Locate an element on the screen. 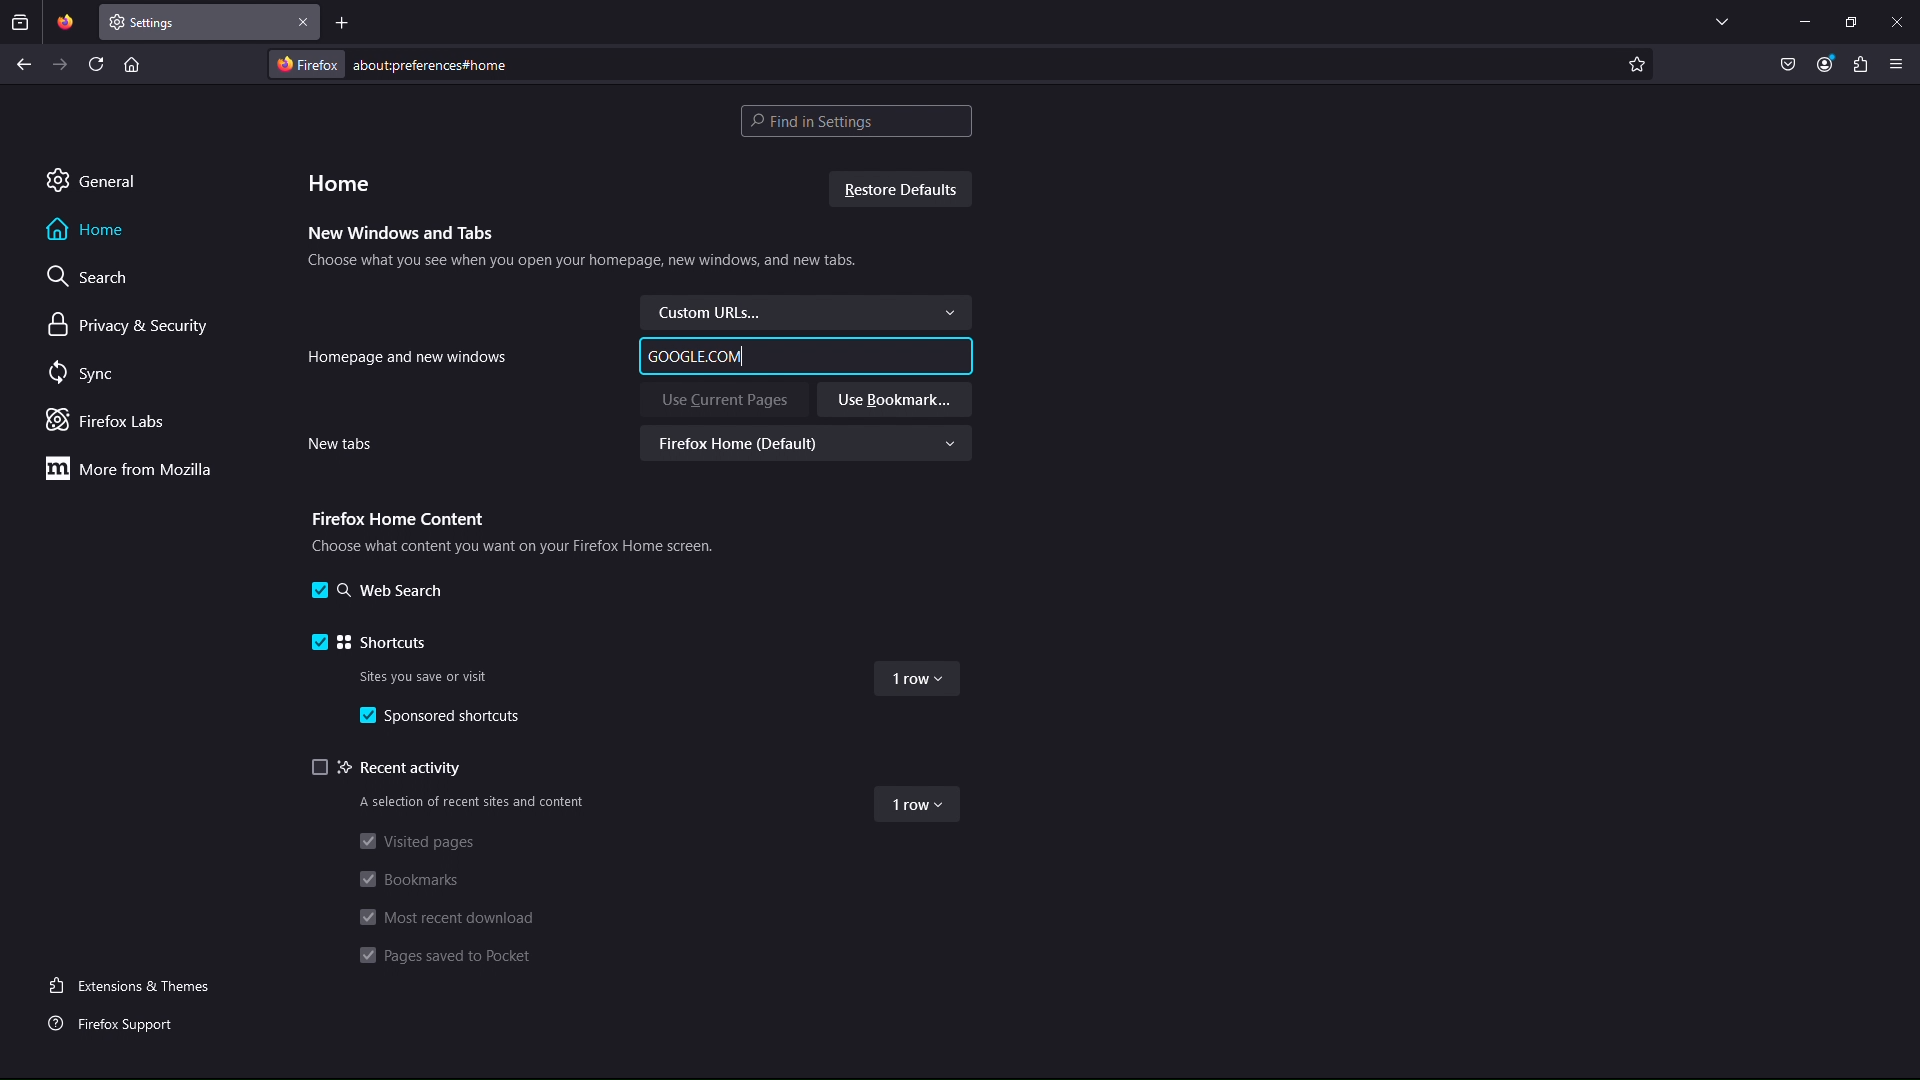 This screenshot has width=1920, height=1080. Account is located at coordinates (1825, 66).